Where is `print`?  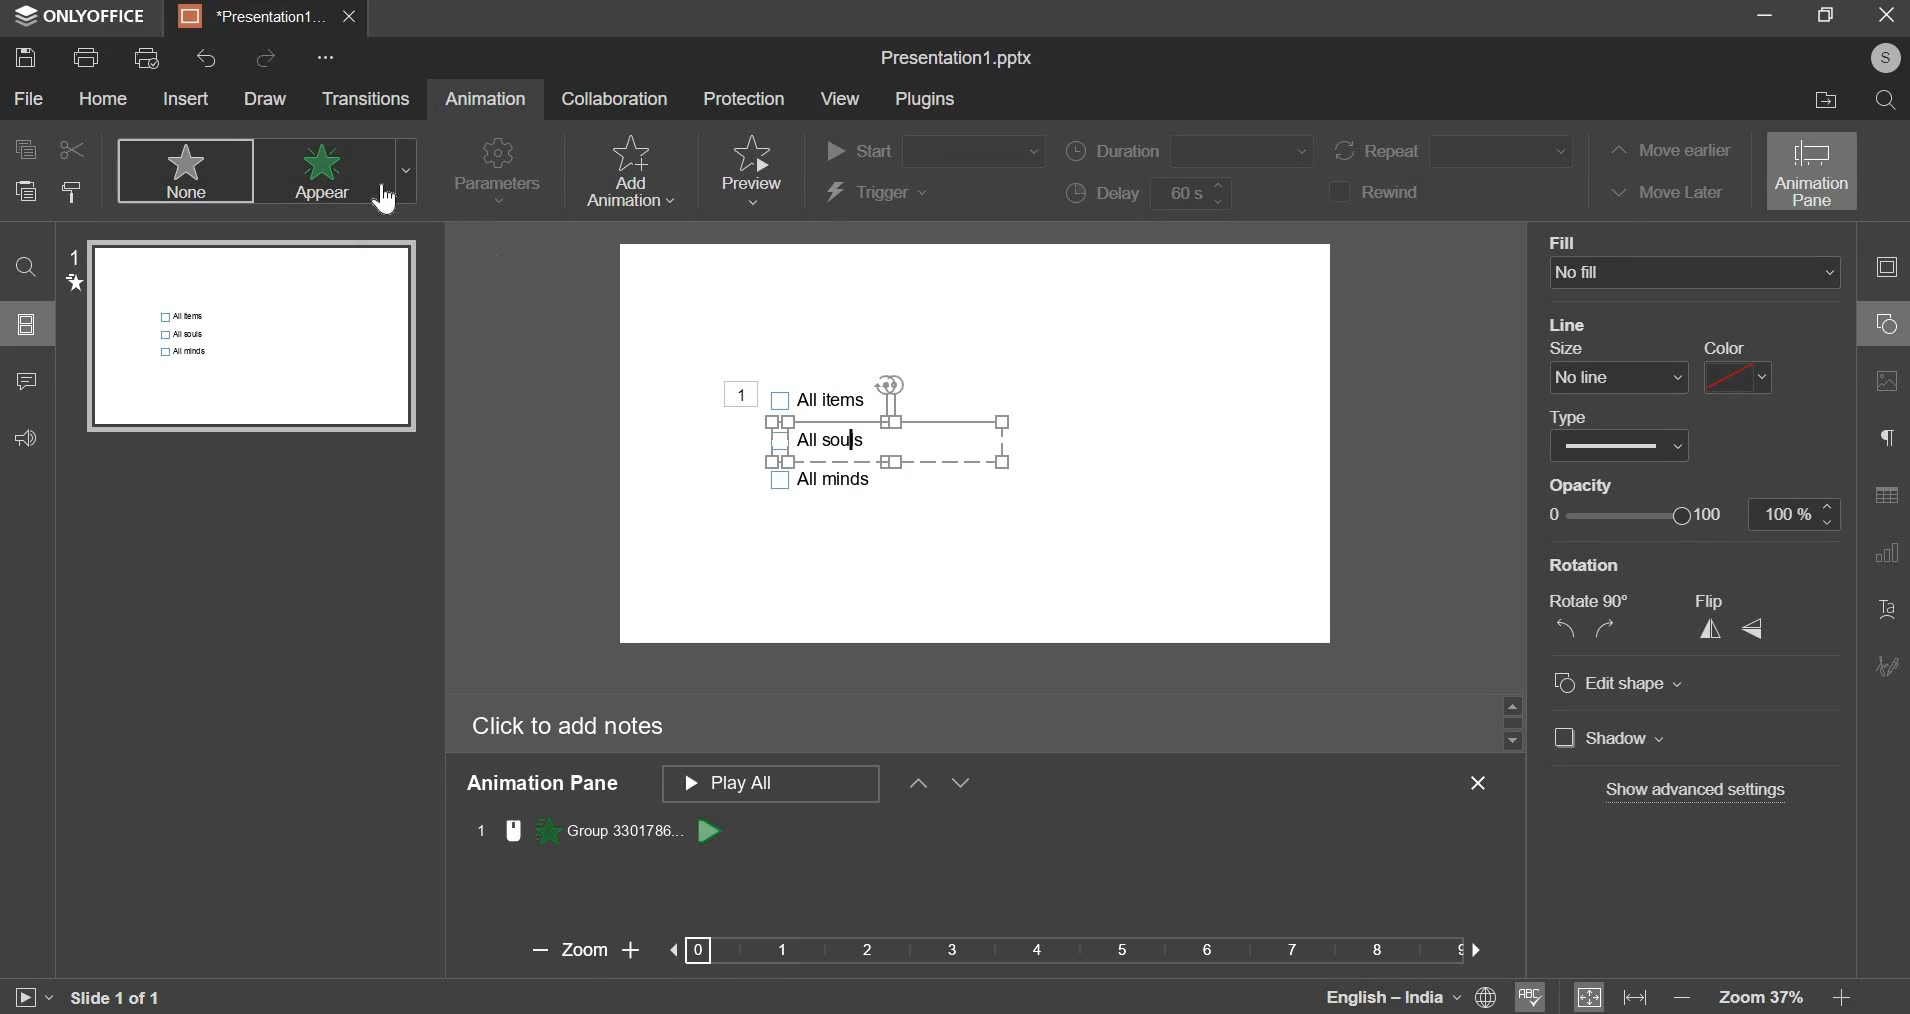
print is located at coordinates (86, 56).